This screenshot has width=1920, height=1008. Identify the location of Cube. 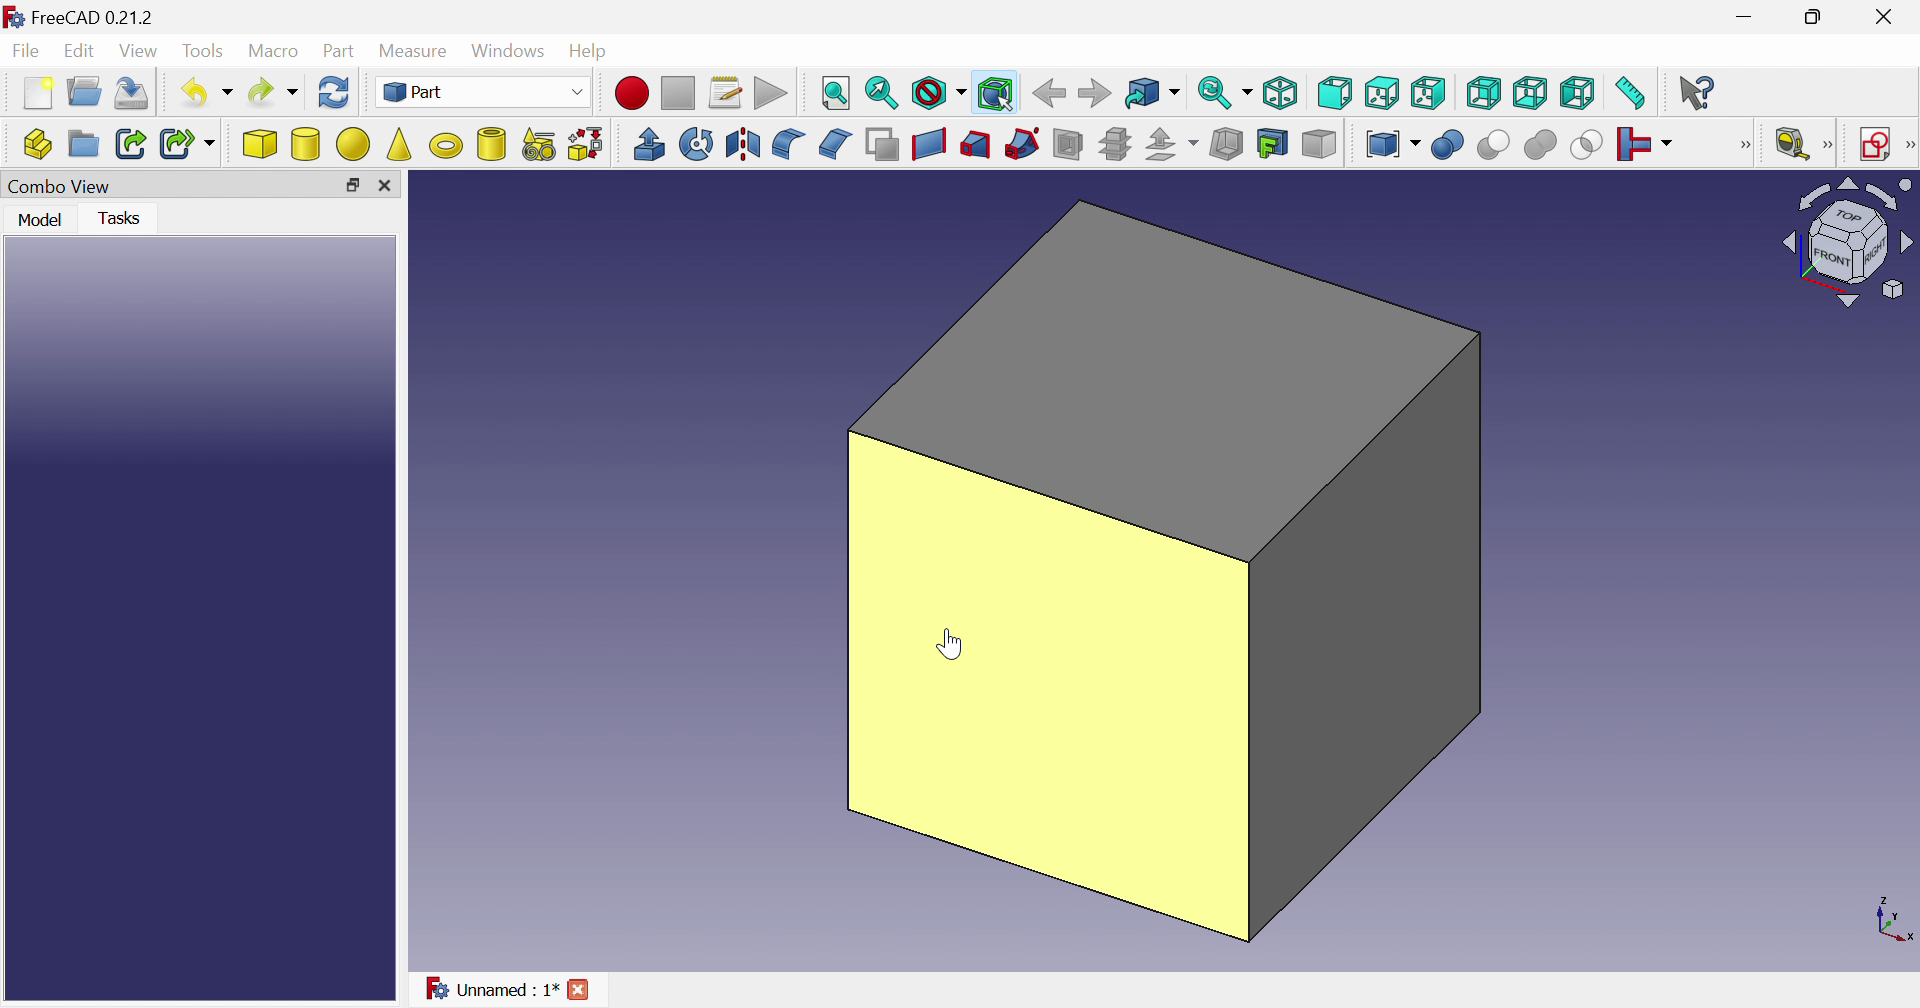
(1163, 573).